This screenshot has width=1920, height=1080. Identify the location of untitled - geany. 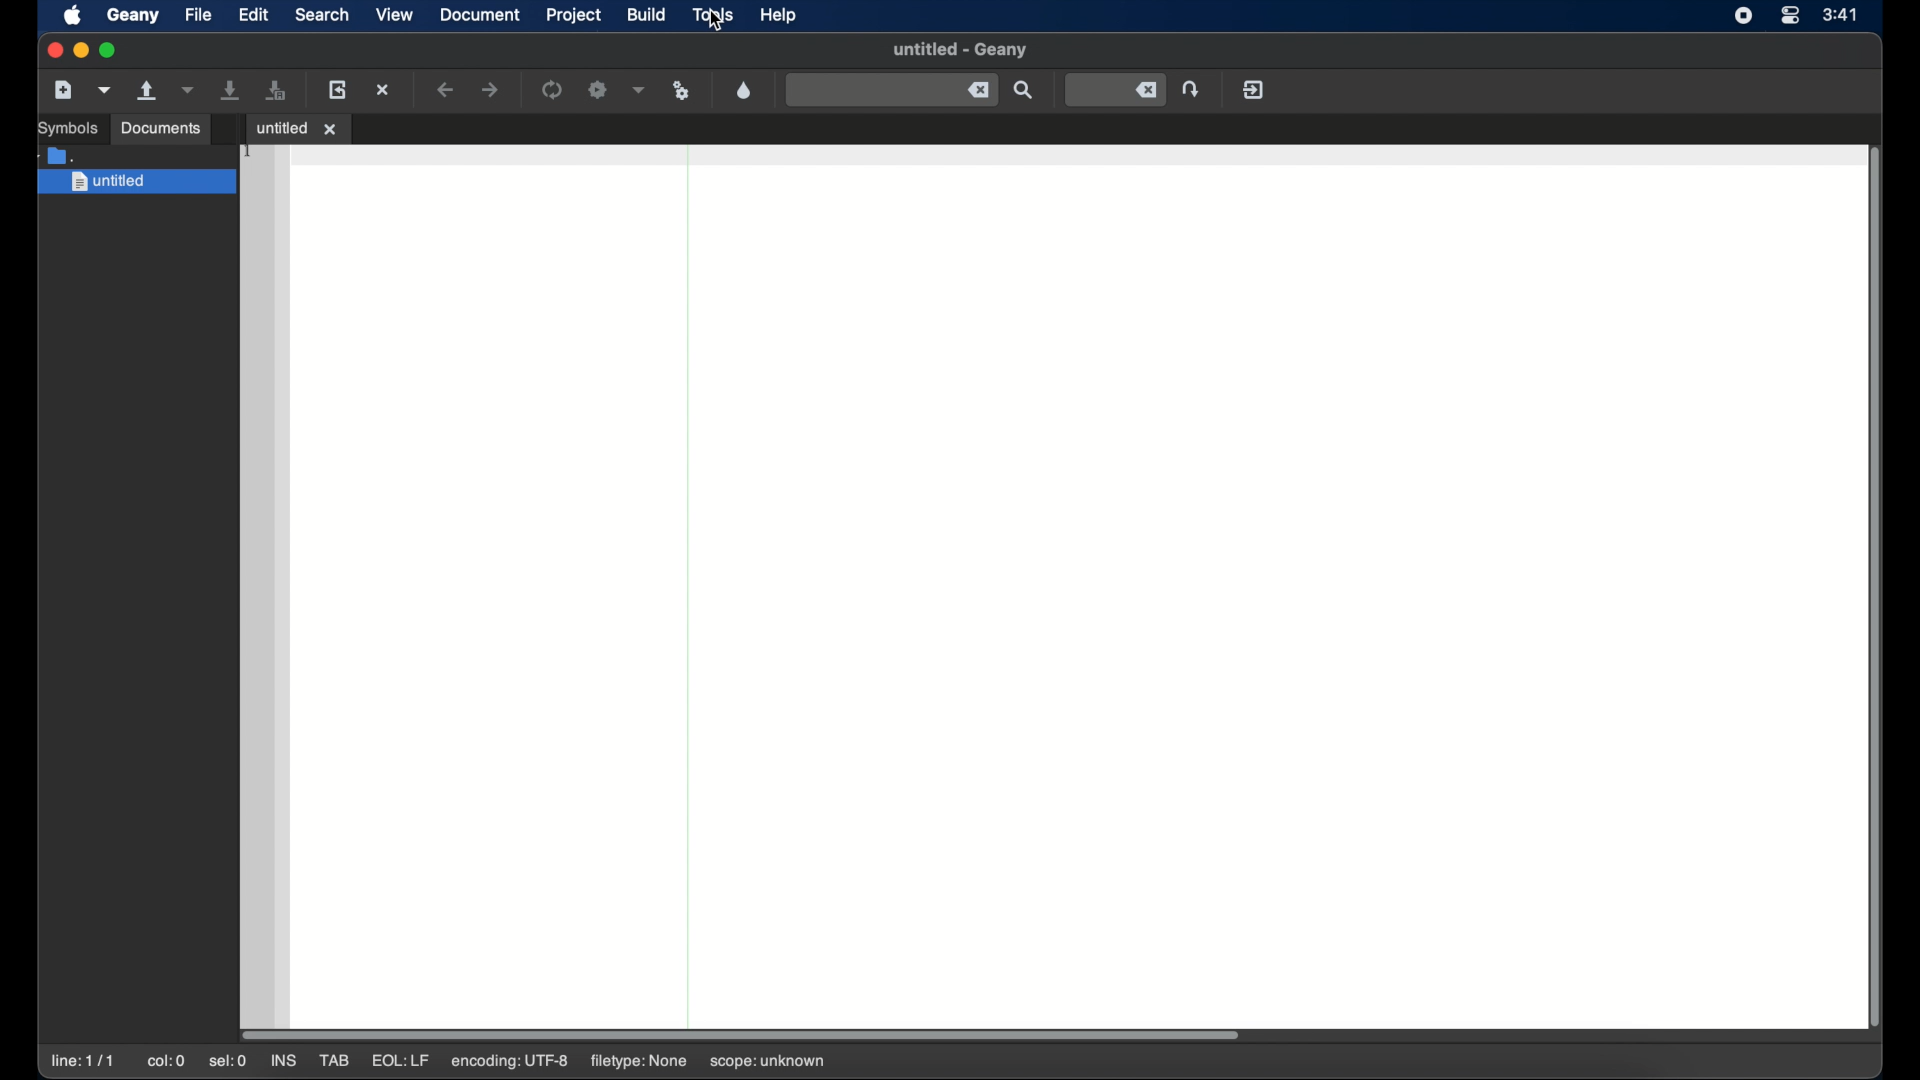
(960, 50).